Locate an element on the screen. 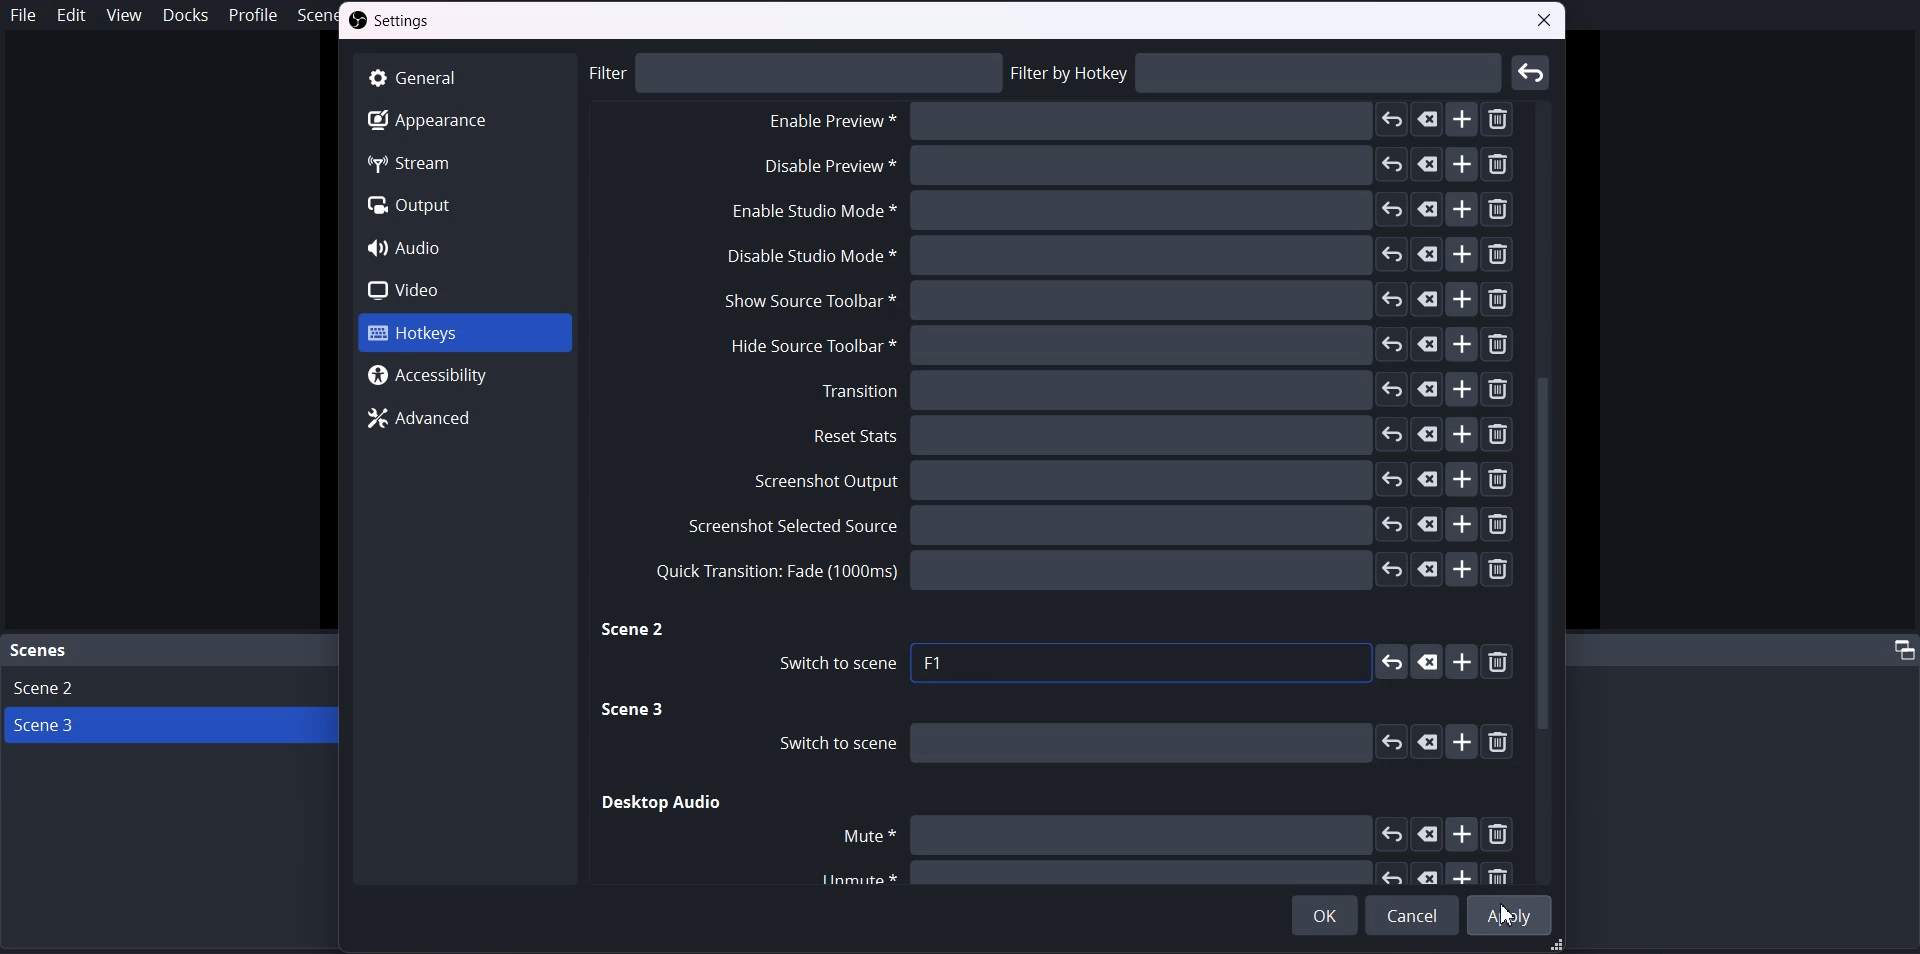 This screenshot has width=1920, height=954. Accessibility is located at coordinates (466, 375).